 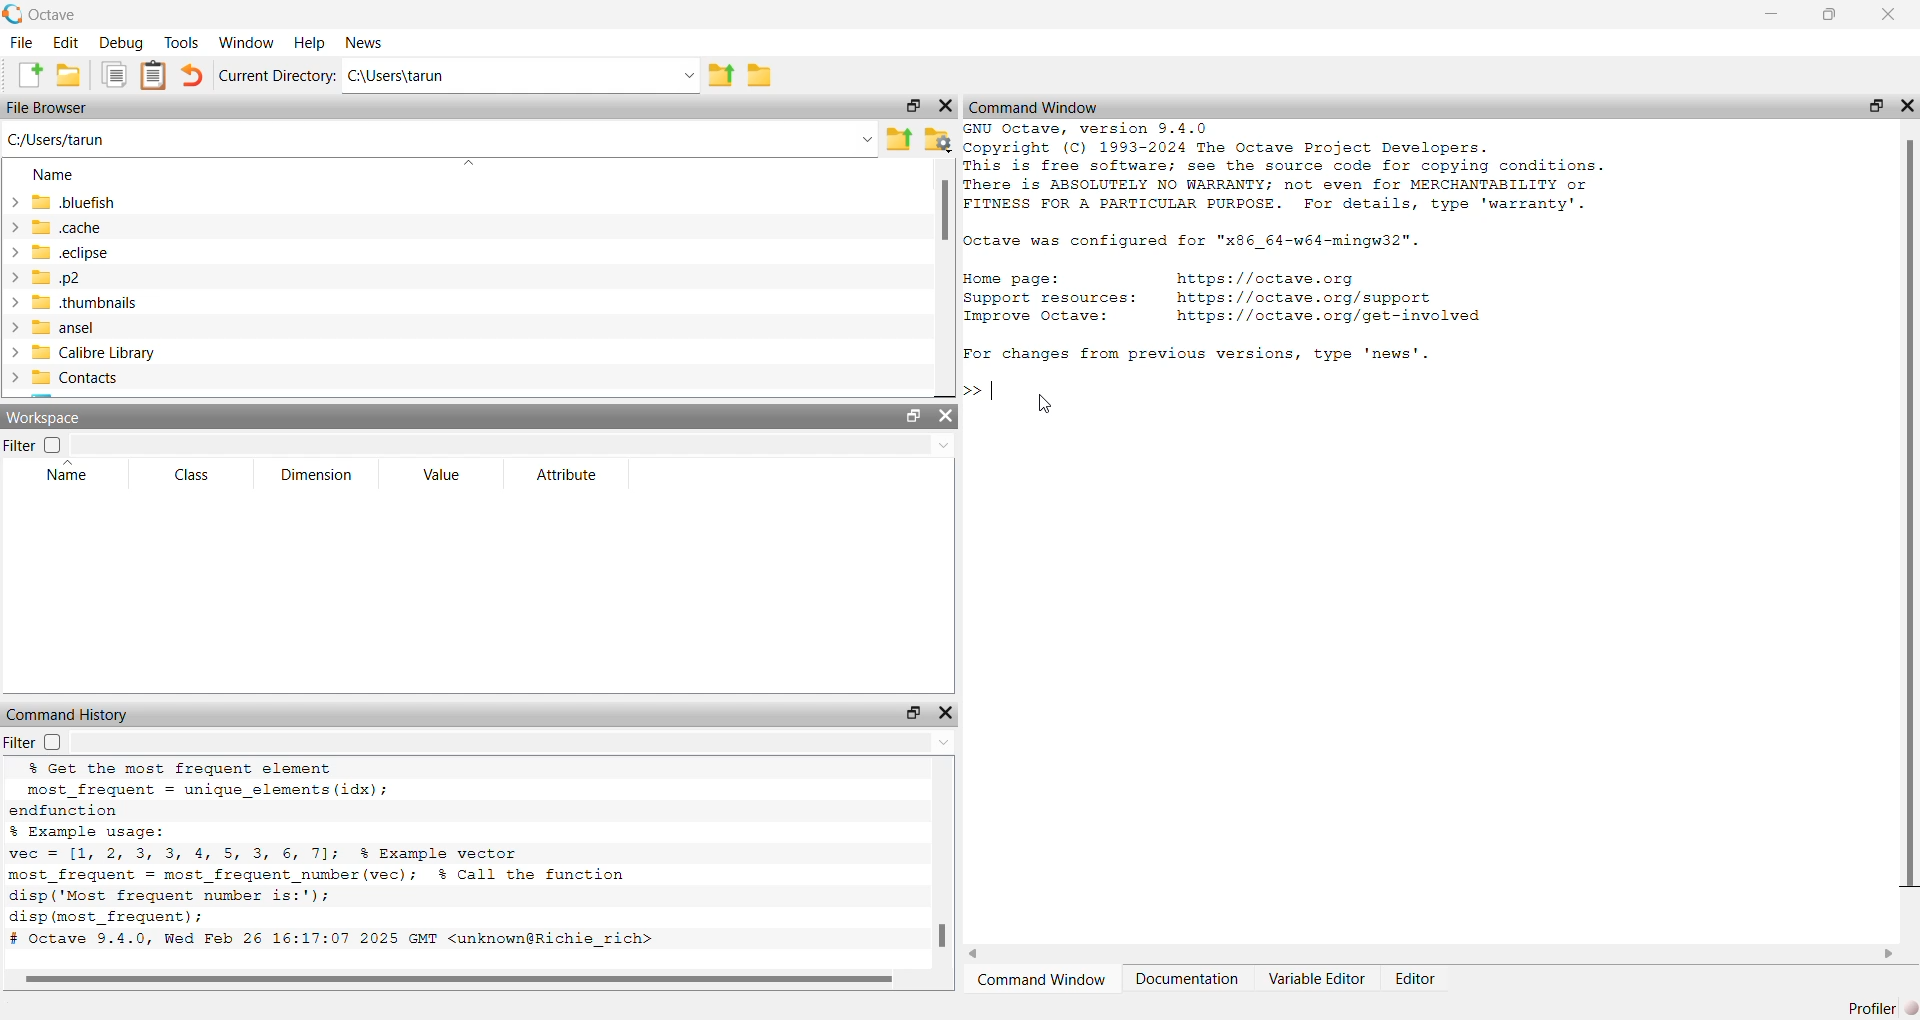 I want to click on Command History, so click(x=69, y=714).